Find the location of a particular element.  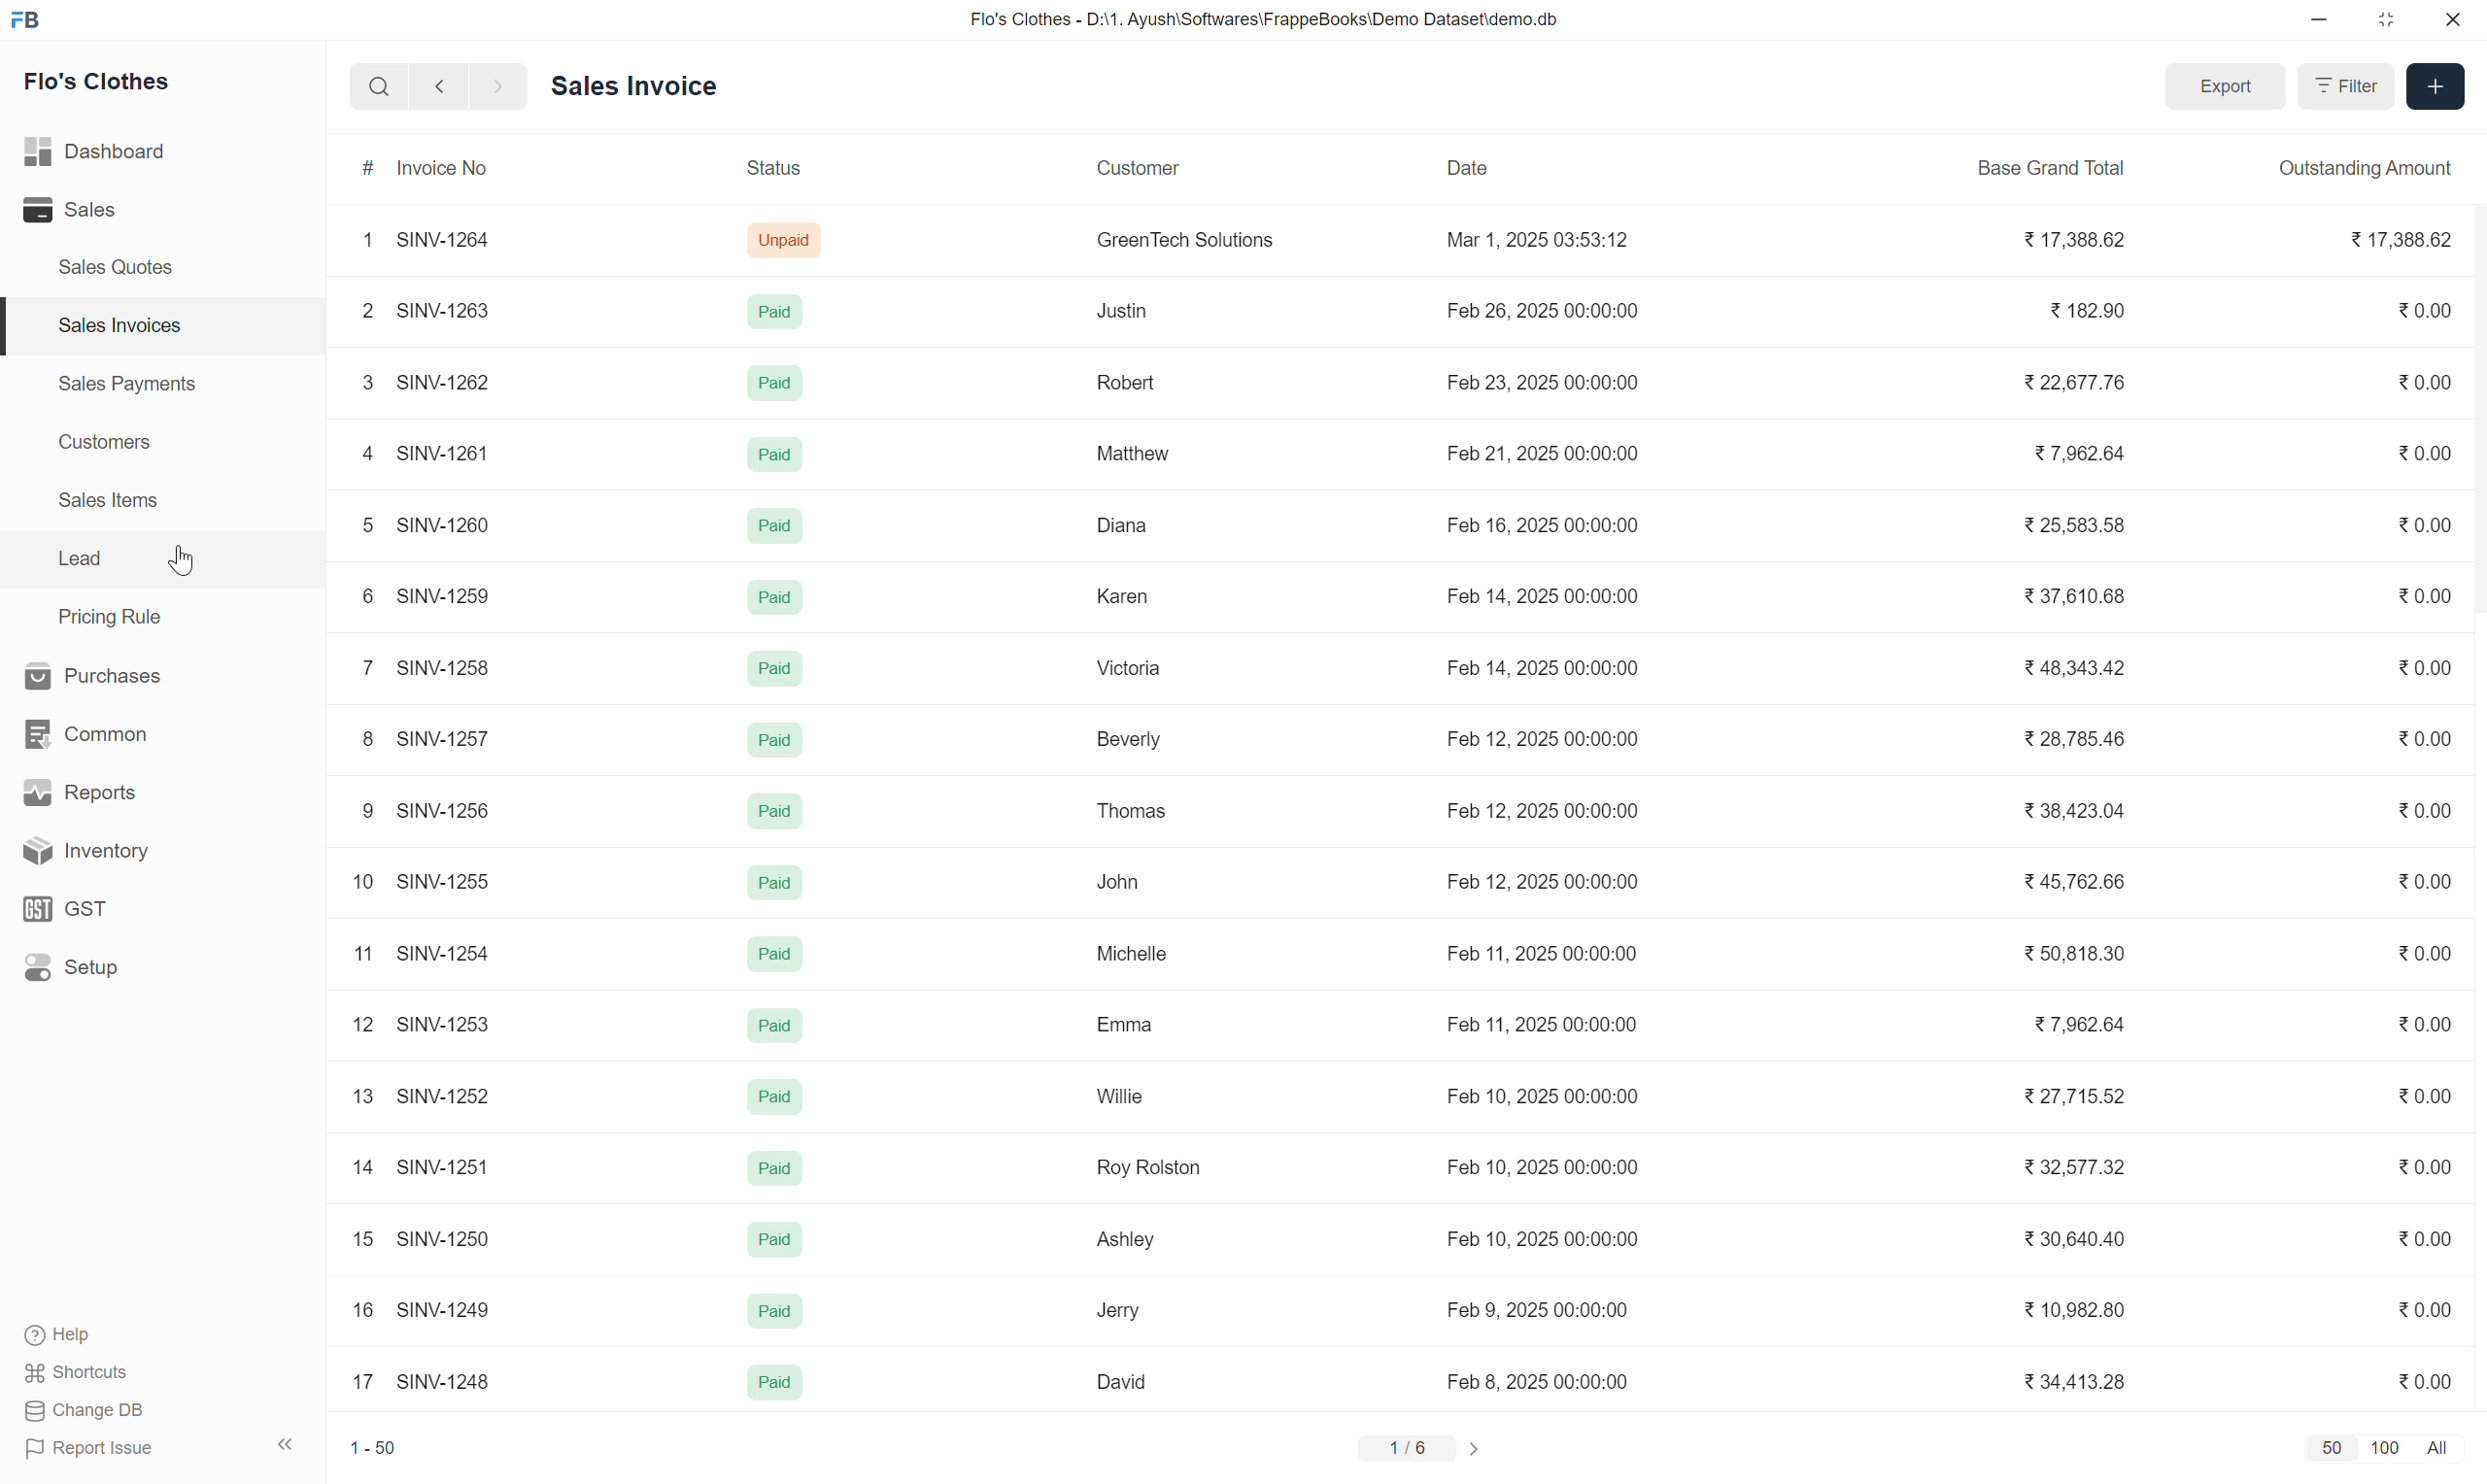

Robert is located at coordinates (1124, 383).